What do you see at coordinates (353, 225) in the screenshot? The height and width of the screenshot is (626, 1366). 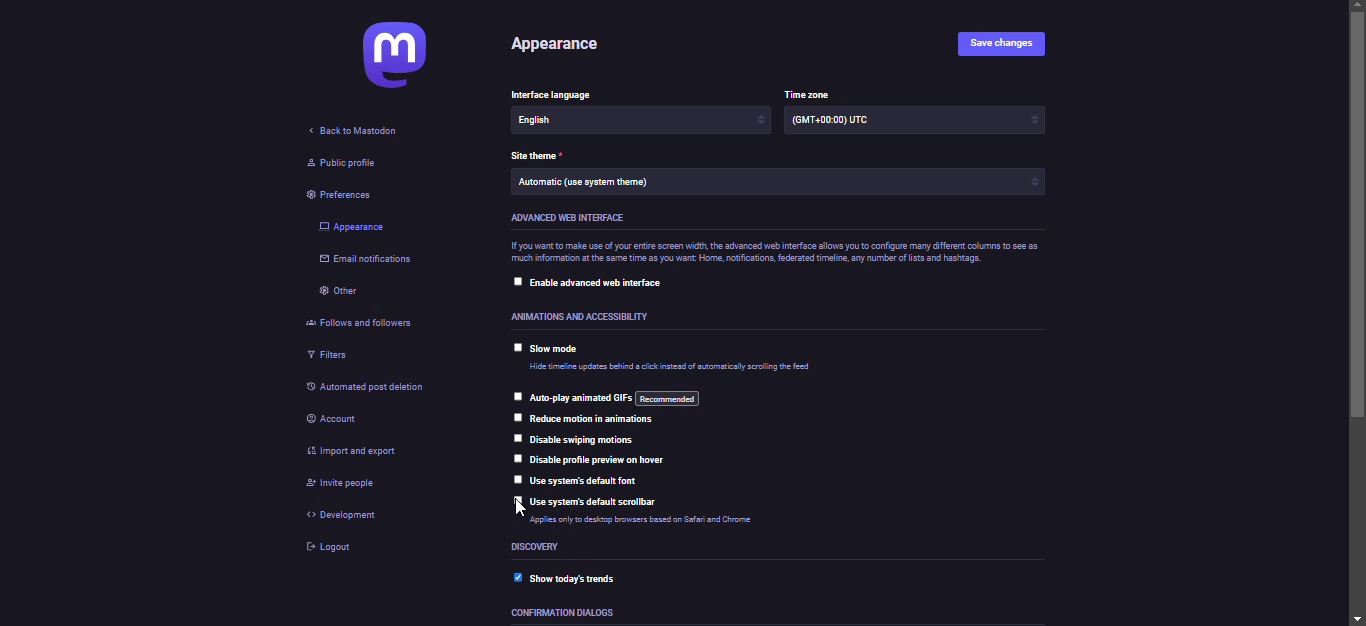 I see `appearance` at bounding box center [353, 225].